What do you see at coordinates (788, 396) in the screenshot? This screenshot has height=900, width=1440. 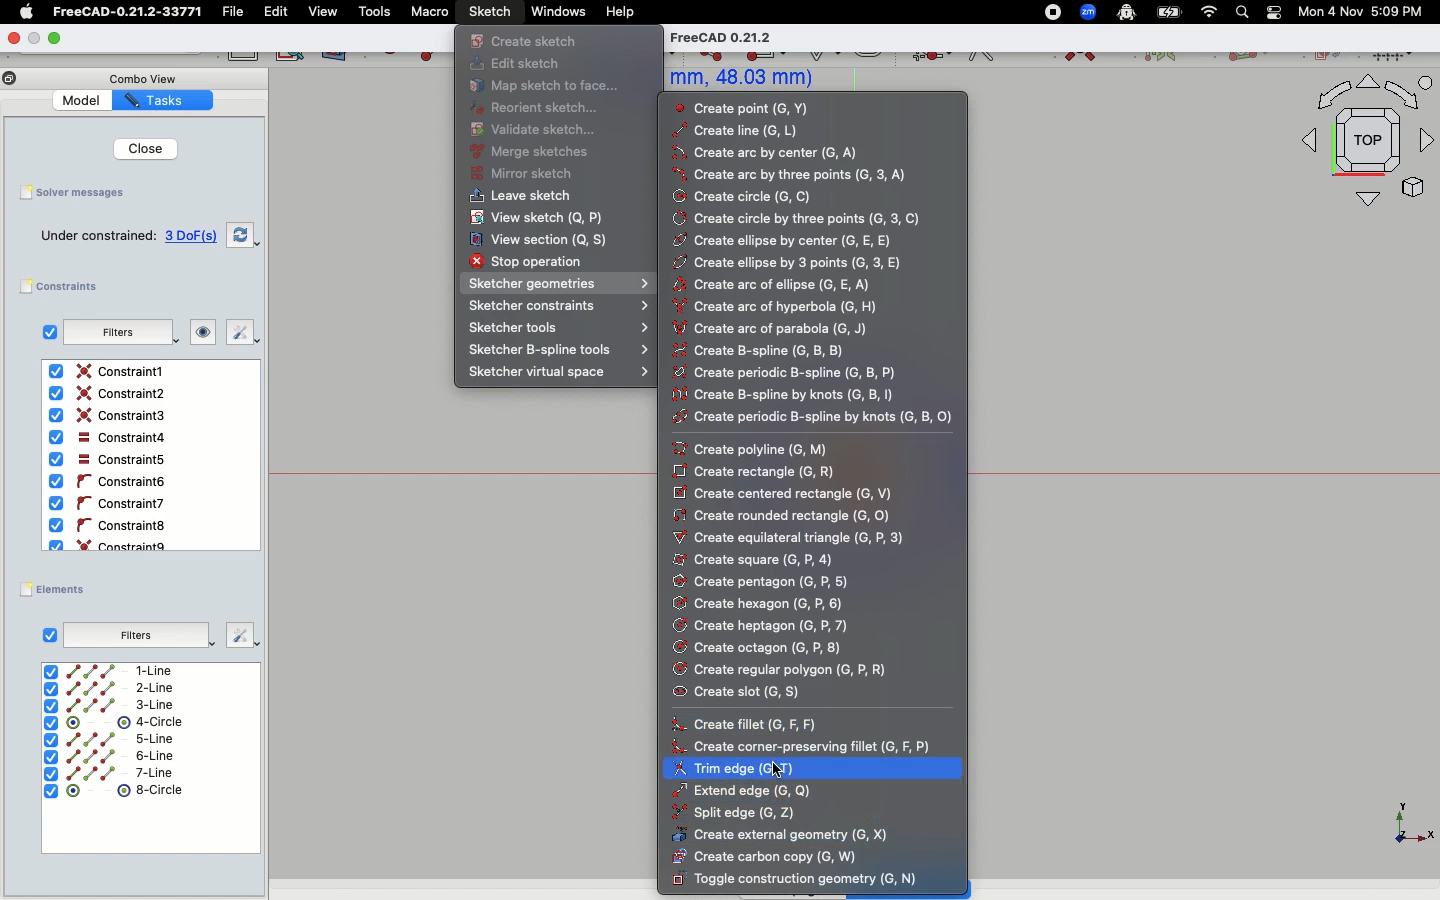 I see `Create b-spline by knots` at bounding box center [788, 396].